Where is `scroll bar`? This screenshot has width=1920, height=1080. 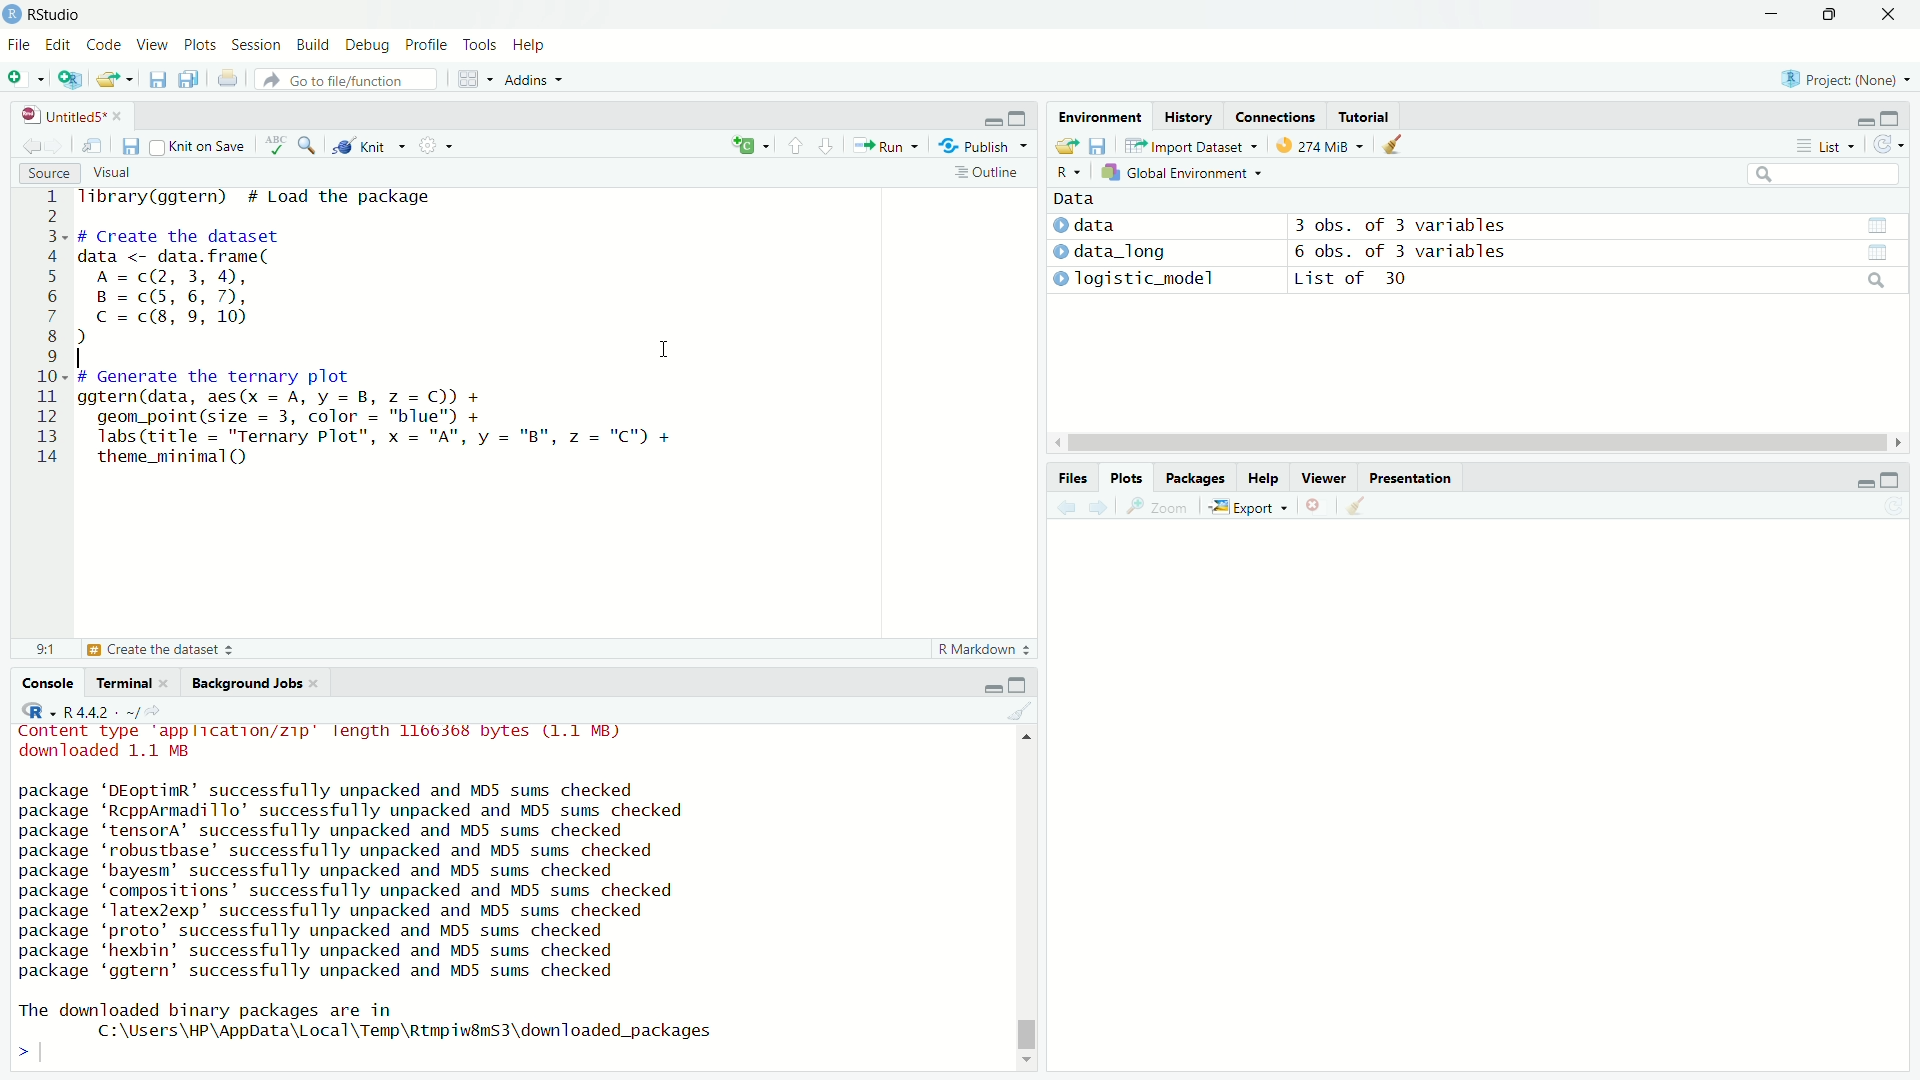
scroll bar is located at coordinates (1033, 895).